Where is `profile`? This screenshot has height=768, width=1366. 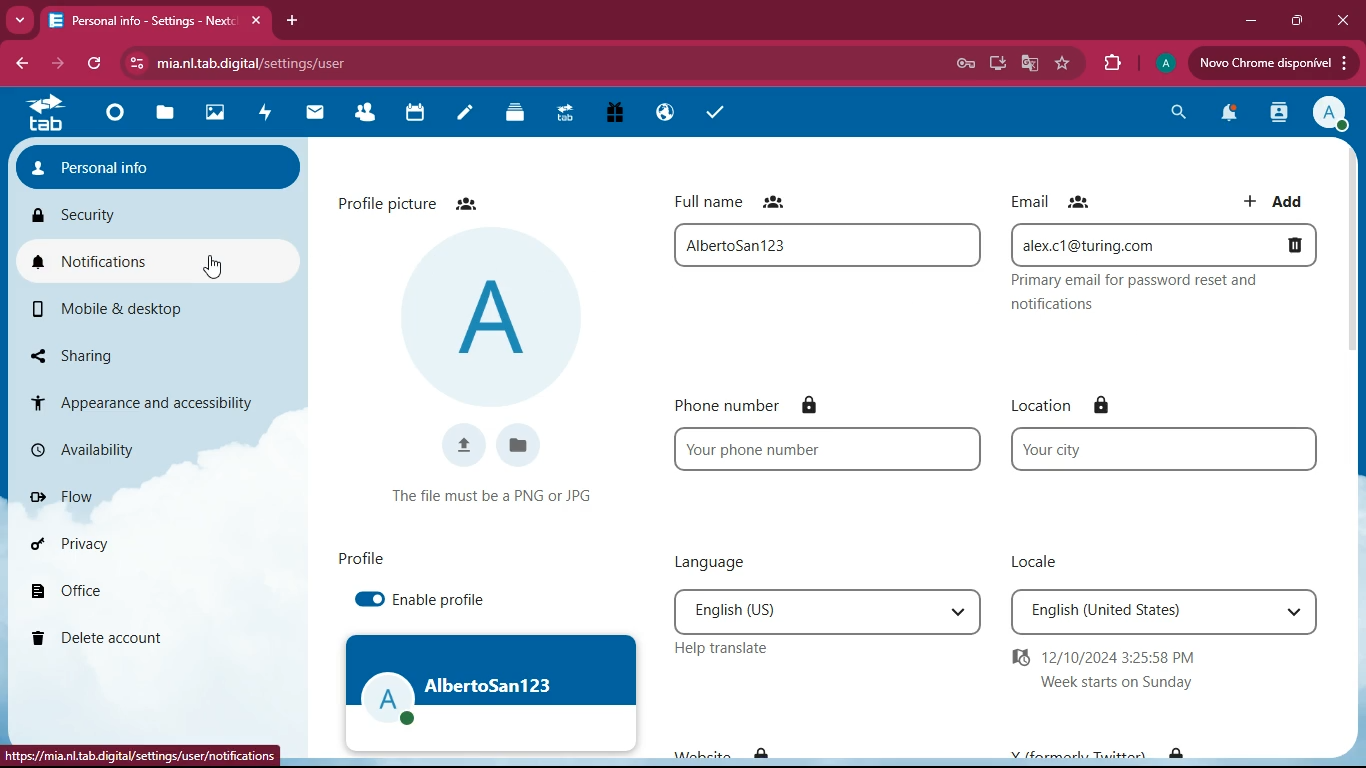
profile is located at coordinates (361, 558).